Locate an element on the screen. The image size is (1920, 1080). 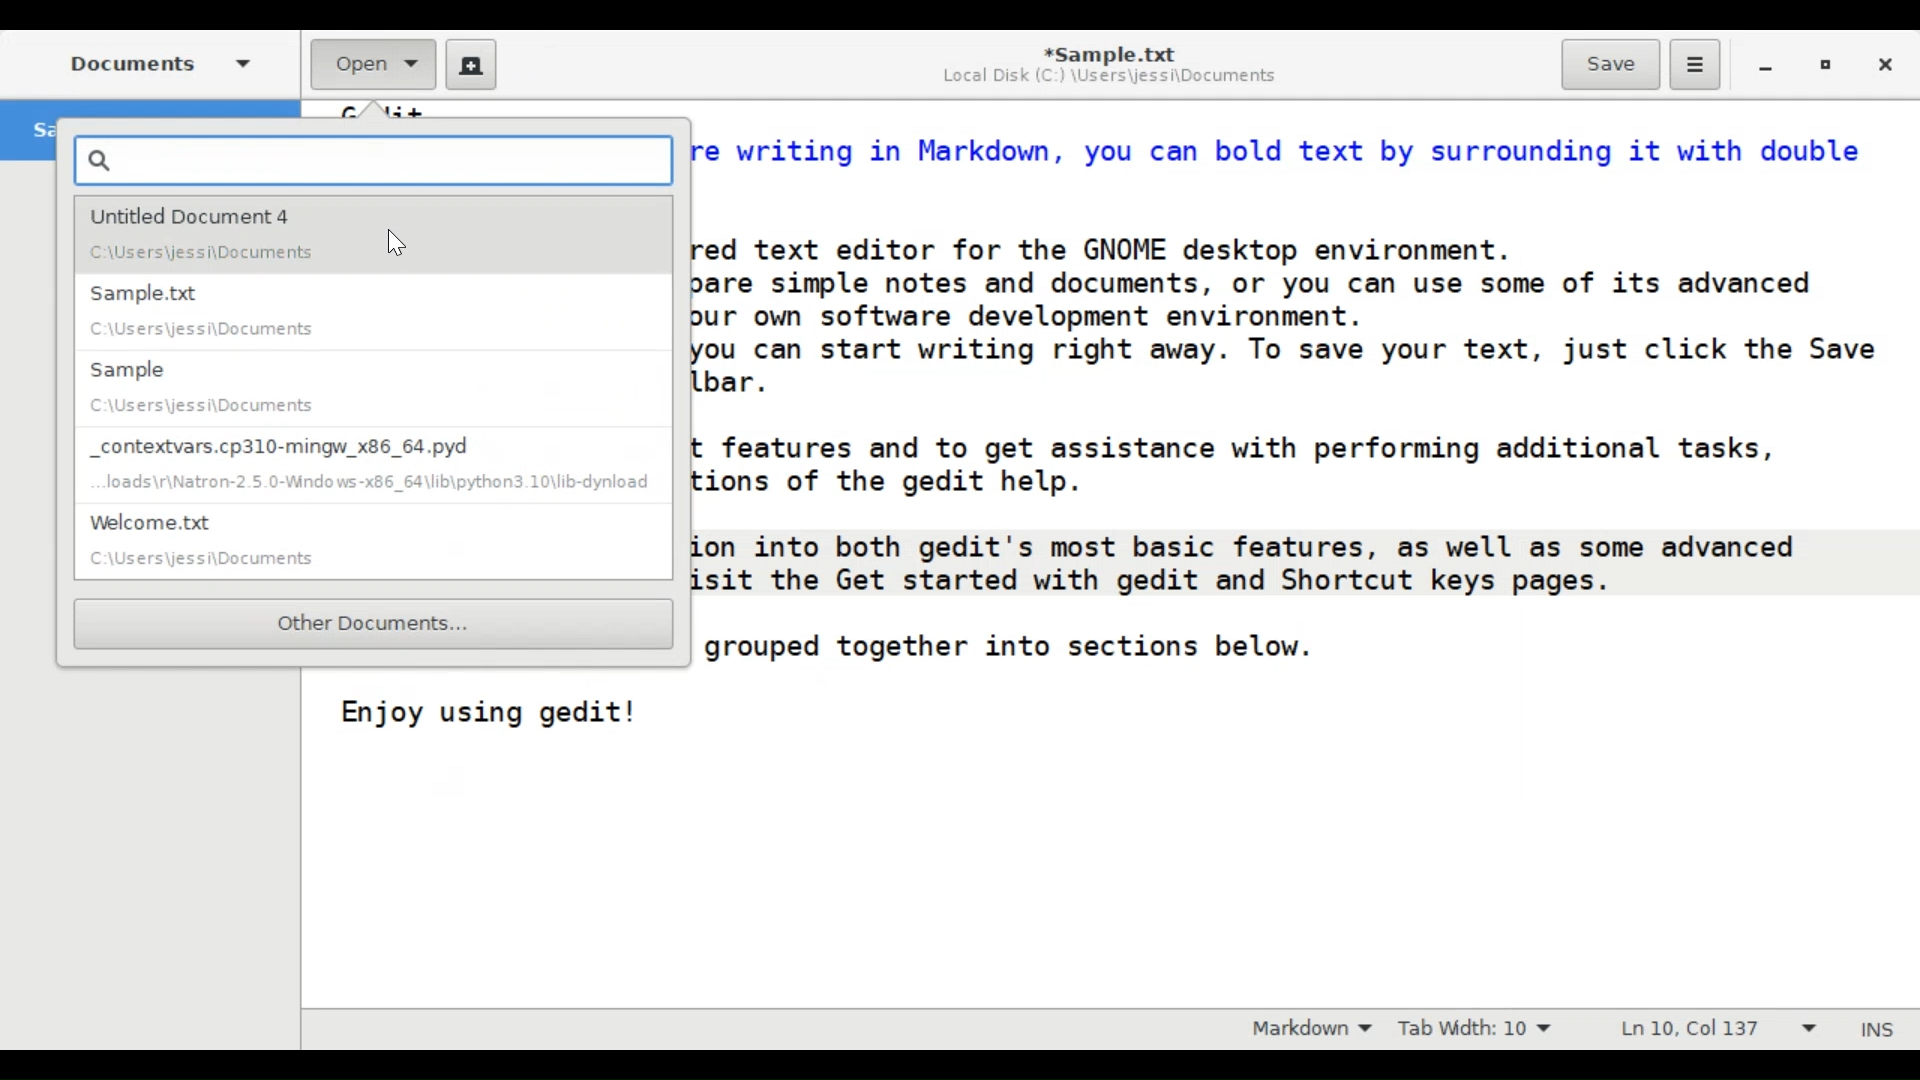
Application menu is located at coordinates (1695, 65).